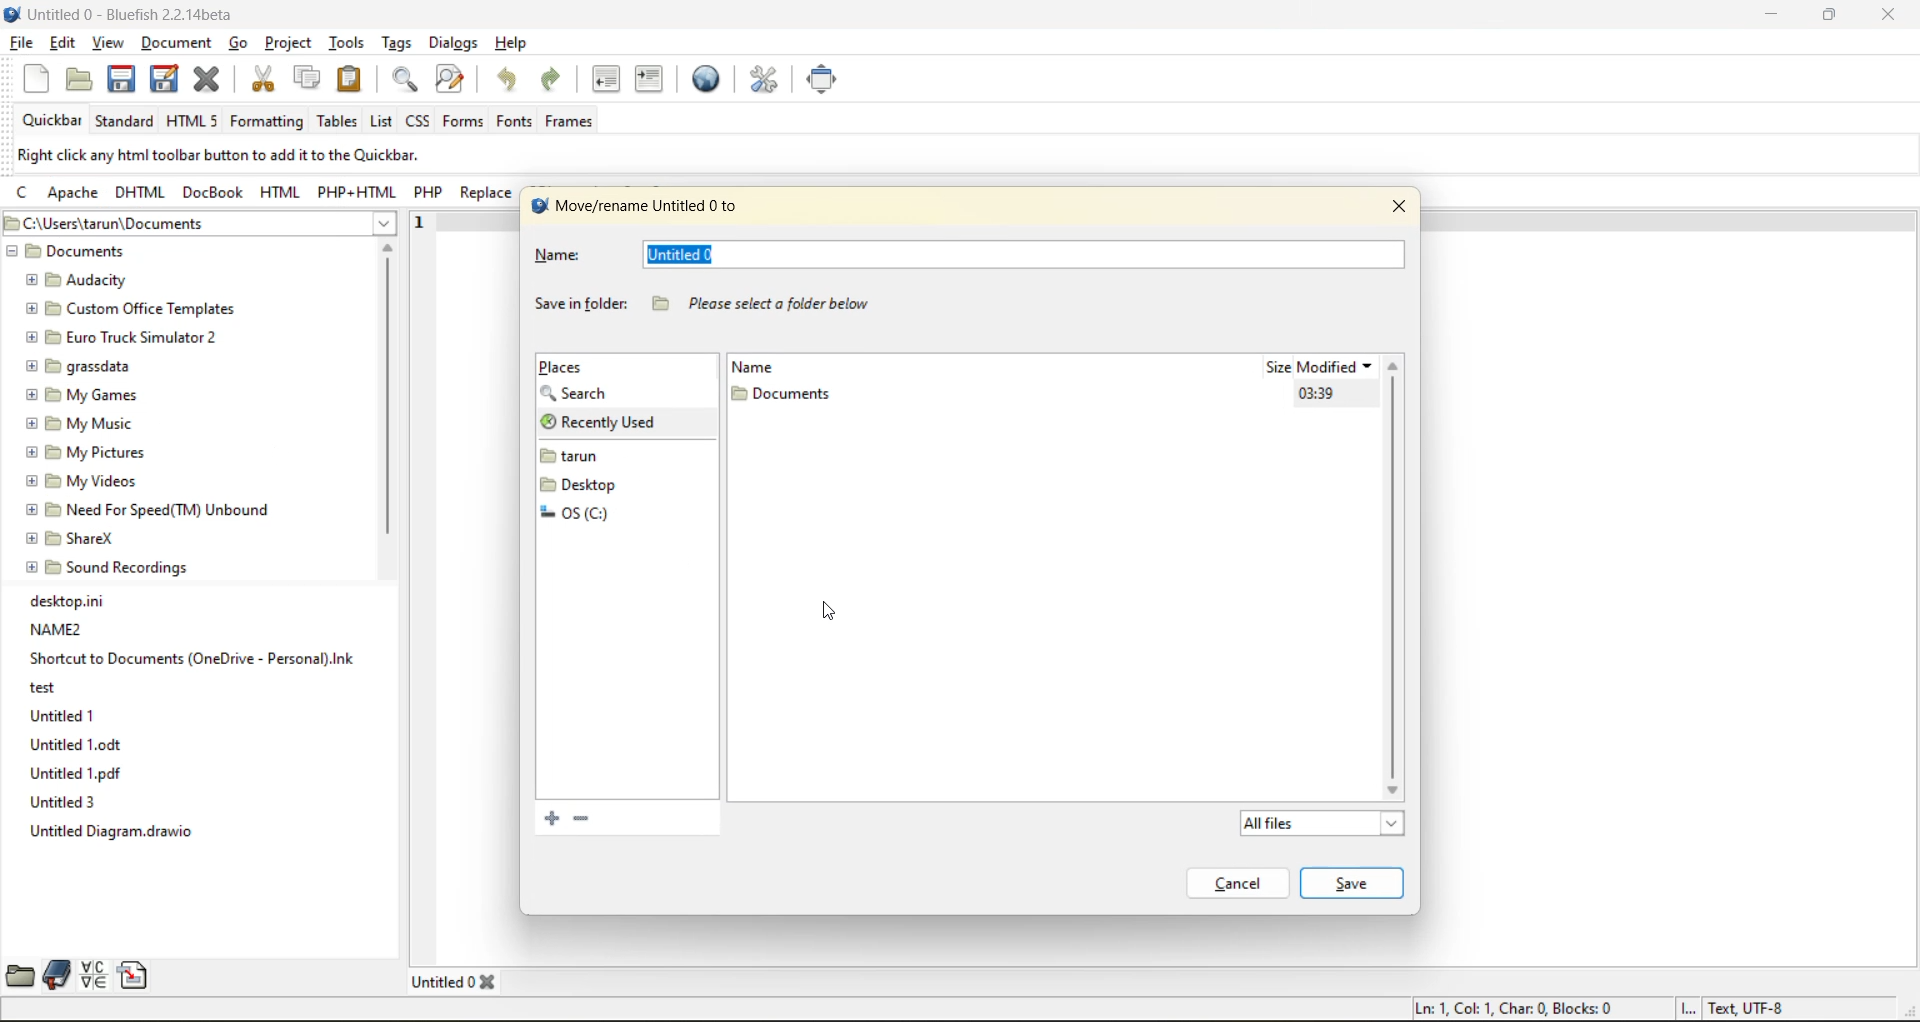  Describe the element at coordinates (649, 79) in the screenshot. I see `indent` at that location.